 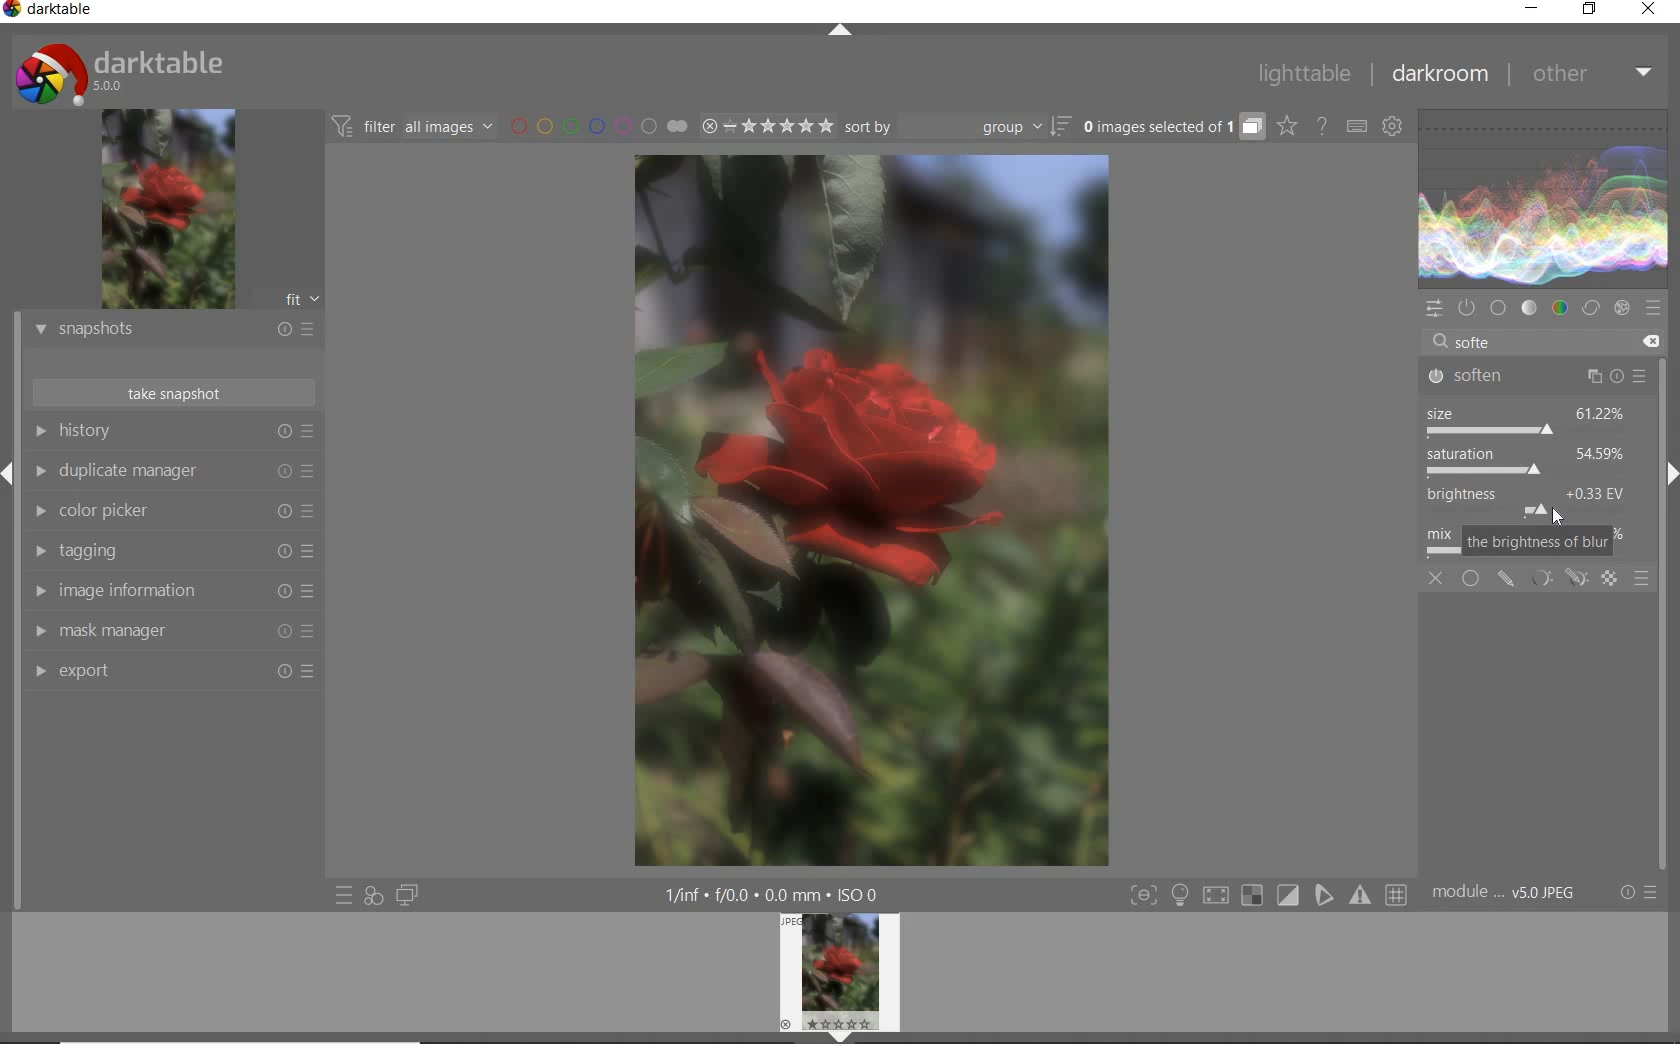 What do you see at coordinates (767, 126) in the screenshot?
I see `range ratings for selected images` at bounding box center [767, 126].